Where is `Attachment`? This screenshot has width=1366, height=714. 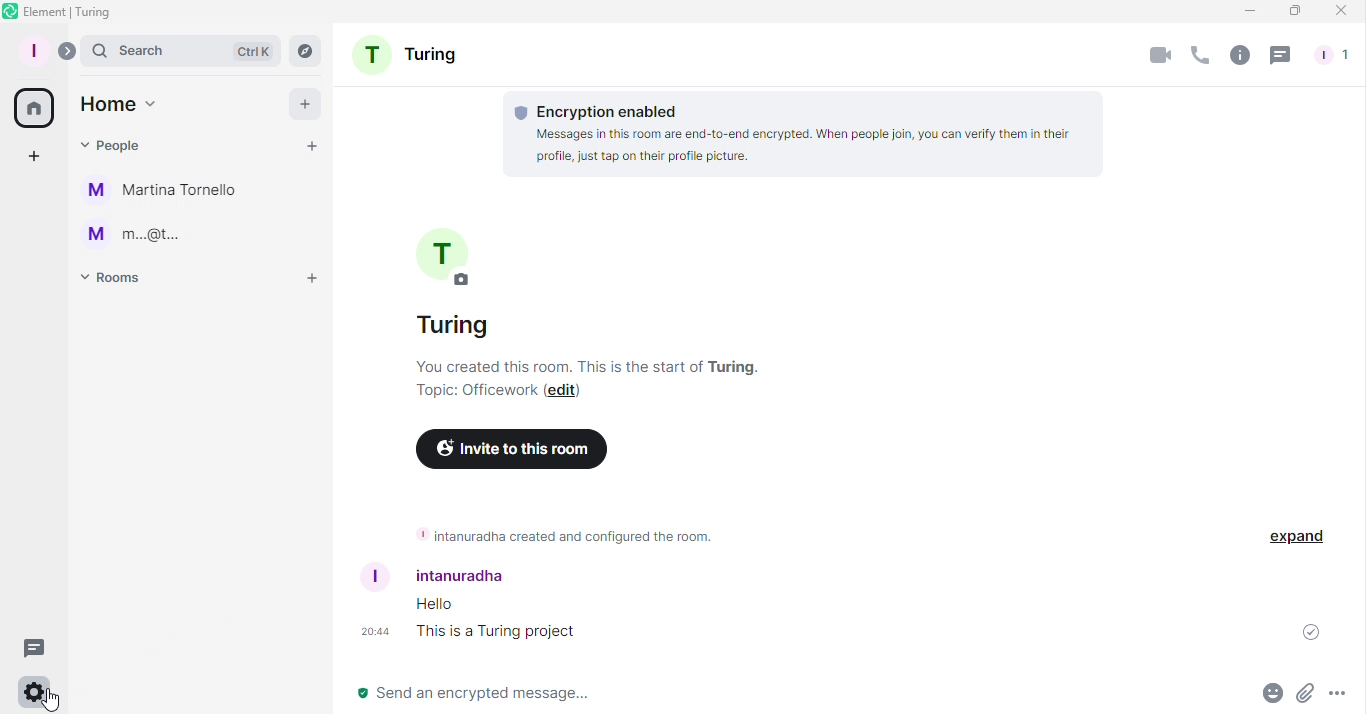 Attachment is located at coordinates (1307, 693).